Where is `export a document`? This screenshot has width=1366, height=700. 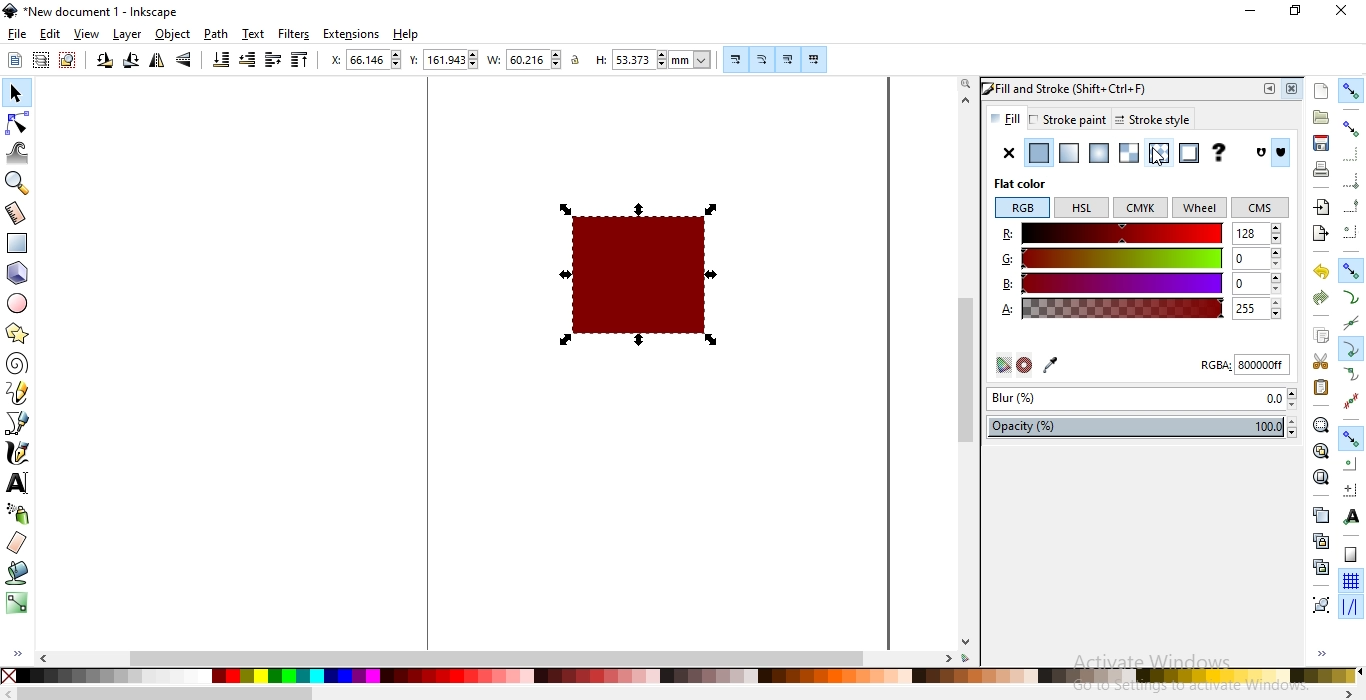 export a document is located at coordinates (1324, 232).